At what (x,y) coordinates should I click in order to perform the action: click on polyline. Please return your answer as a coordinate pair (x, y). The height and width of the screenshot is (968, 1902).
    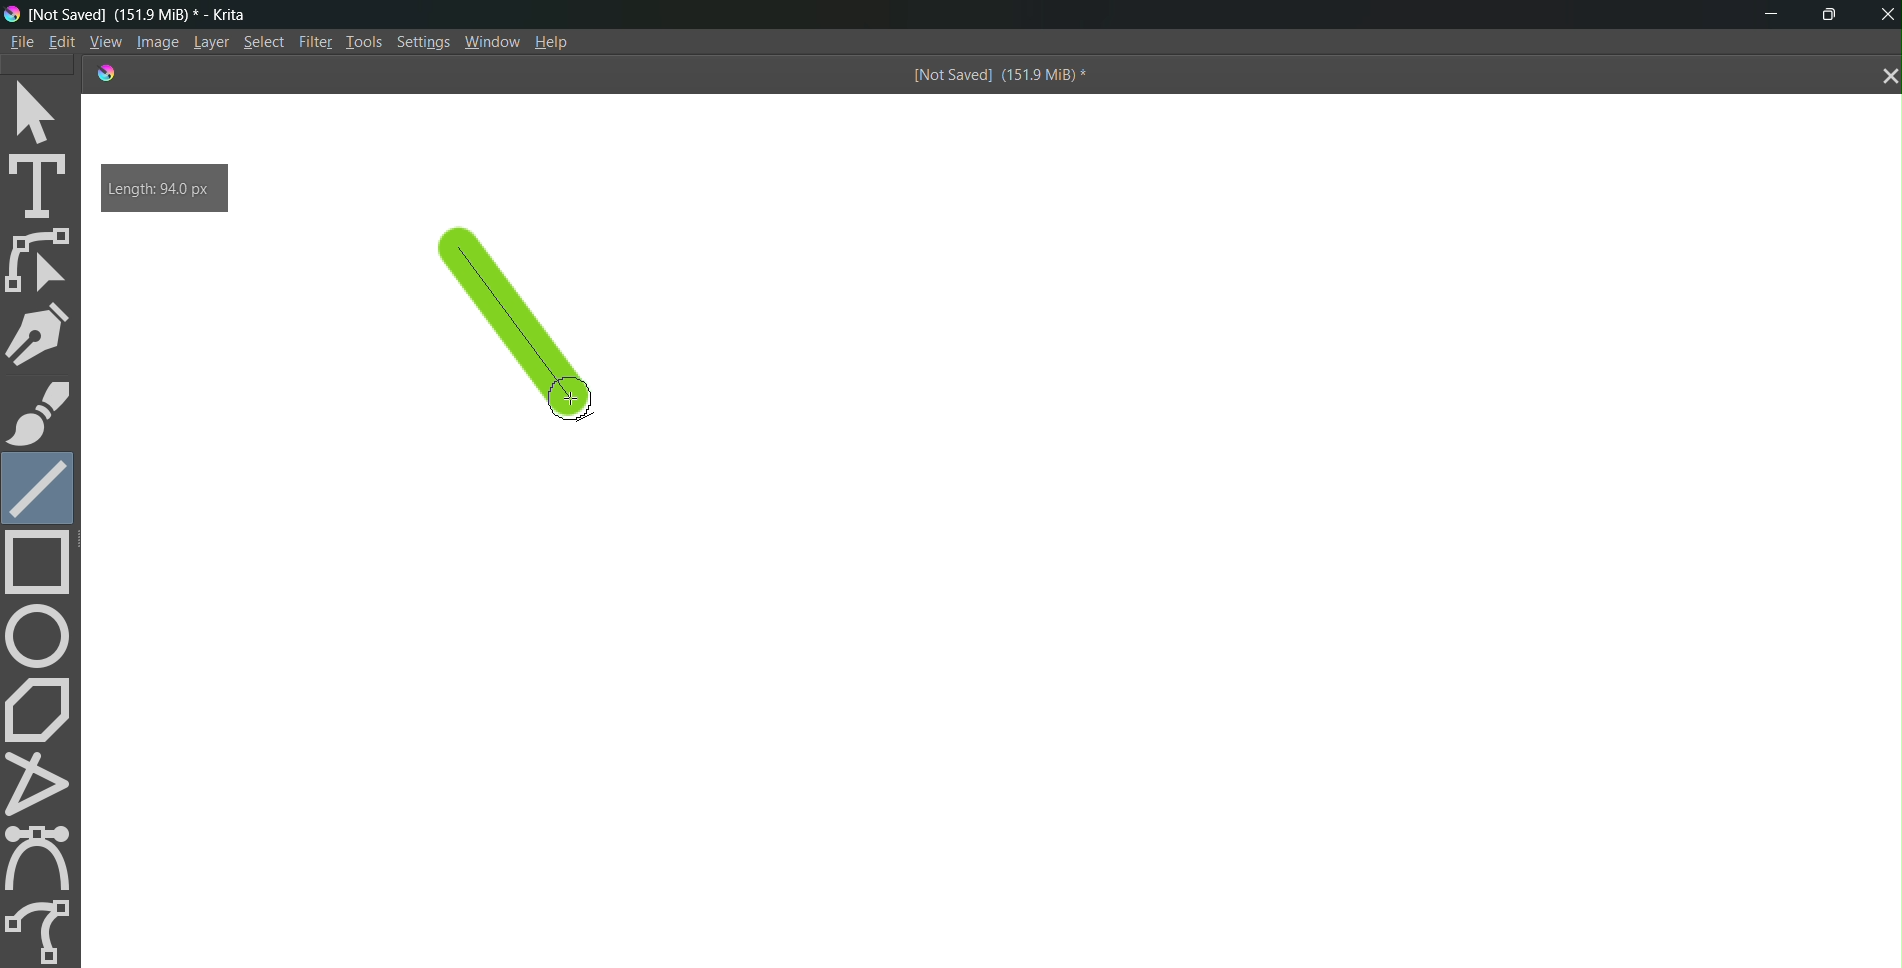
    Looking at the image, I should click on (44, 783).